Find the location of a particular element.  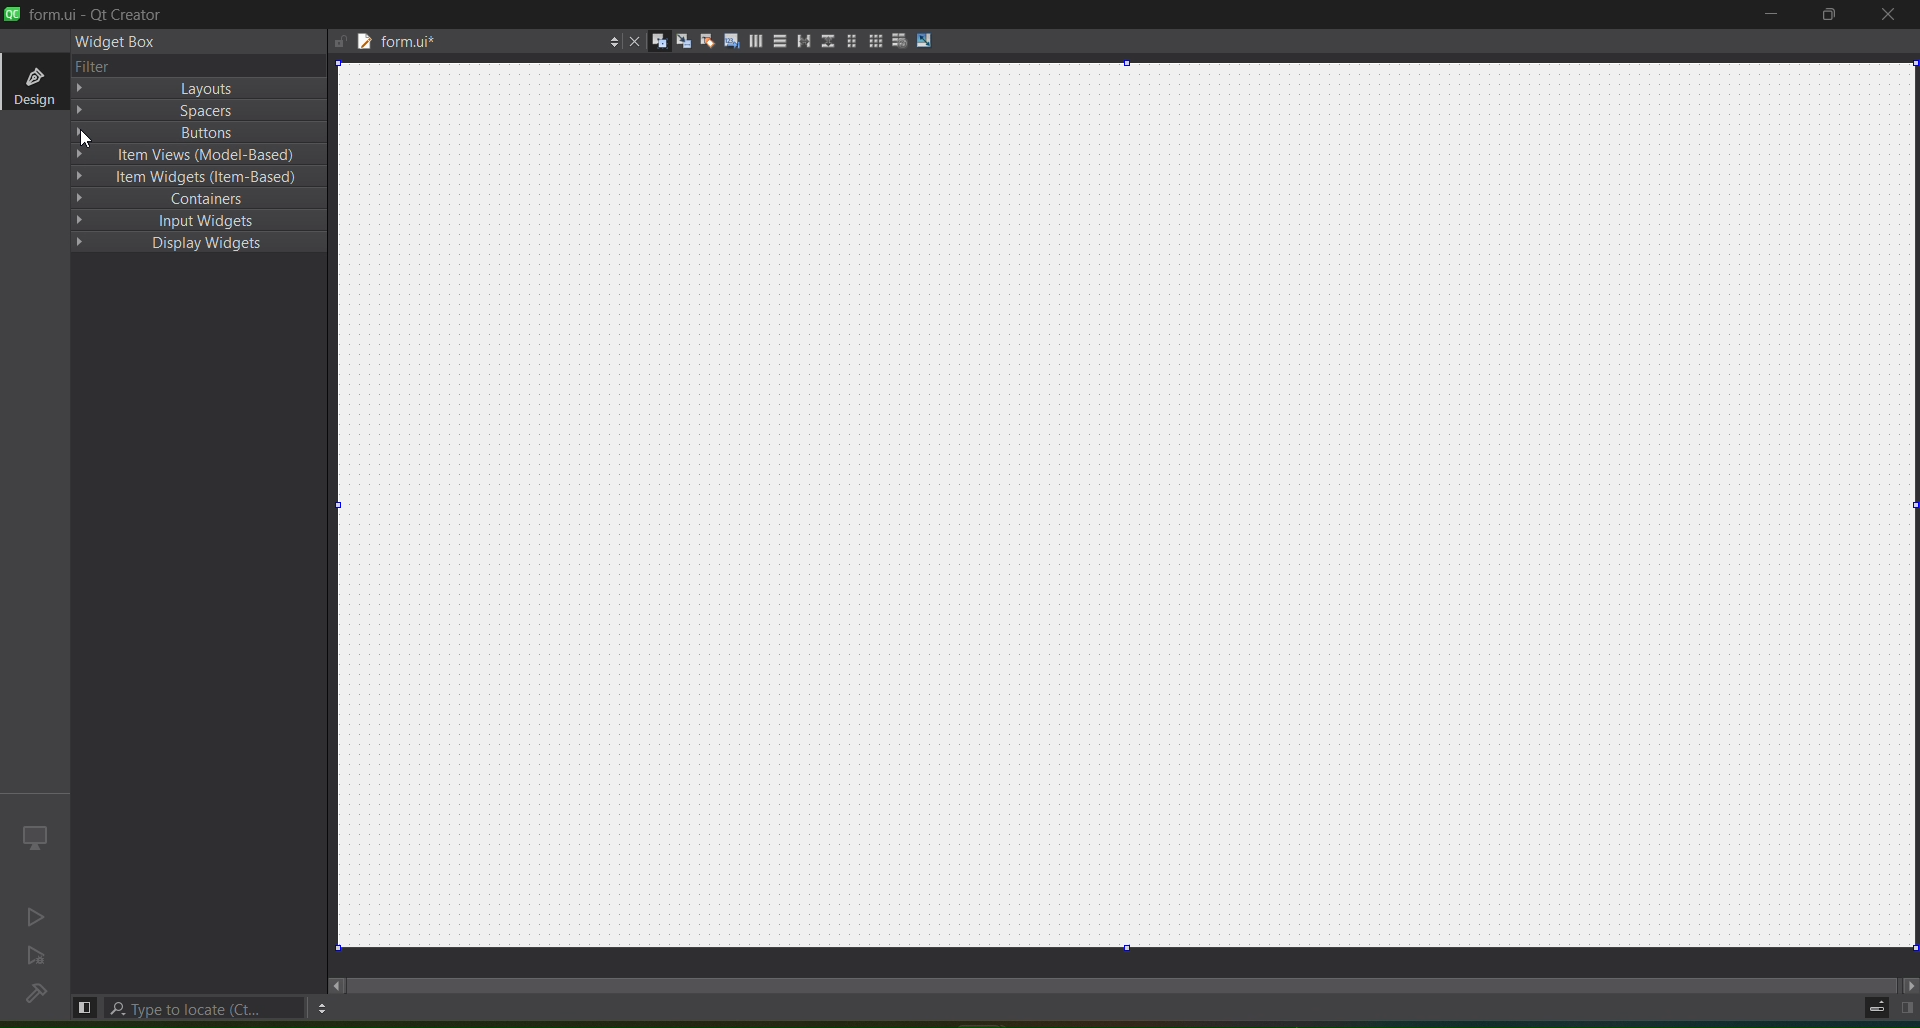

layout vertically is located at coordinates (777, 43).